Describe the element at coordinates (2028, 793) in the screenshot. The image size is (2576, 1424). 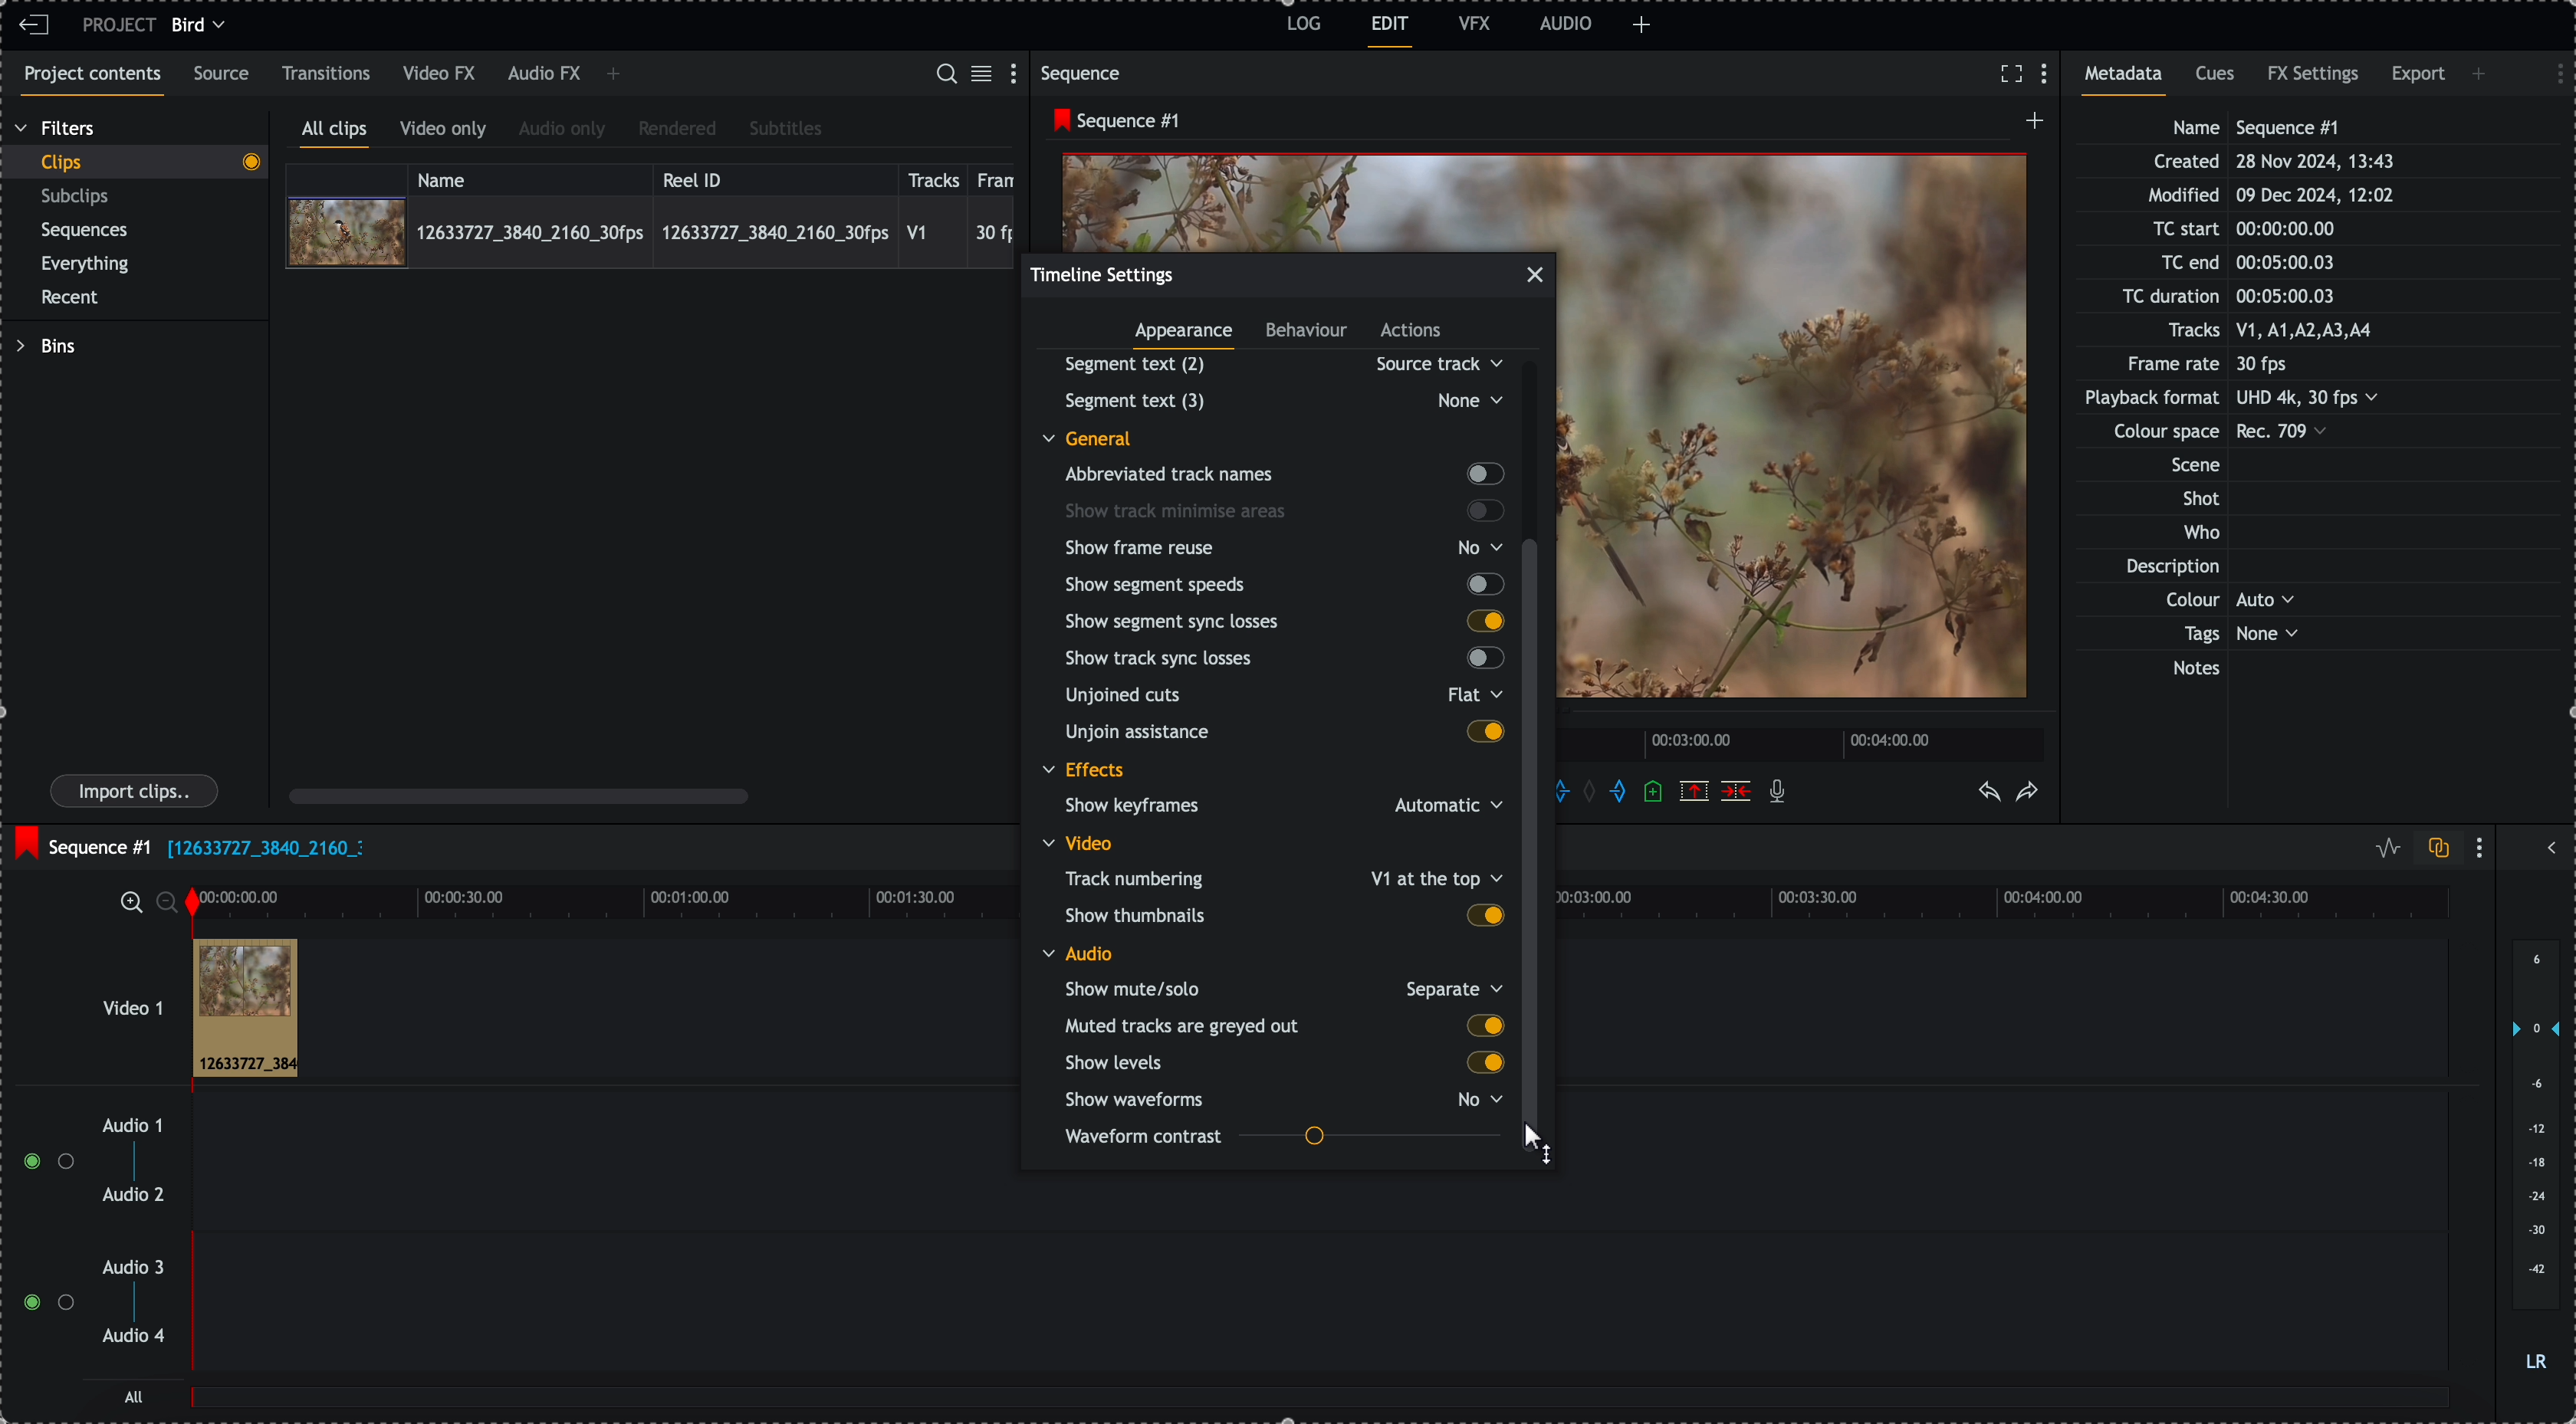
I see `redo` at that location.